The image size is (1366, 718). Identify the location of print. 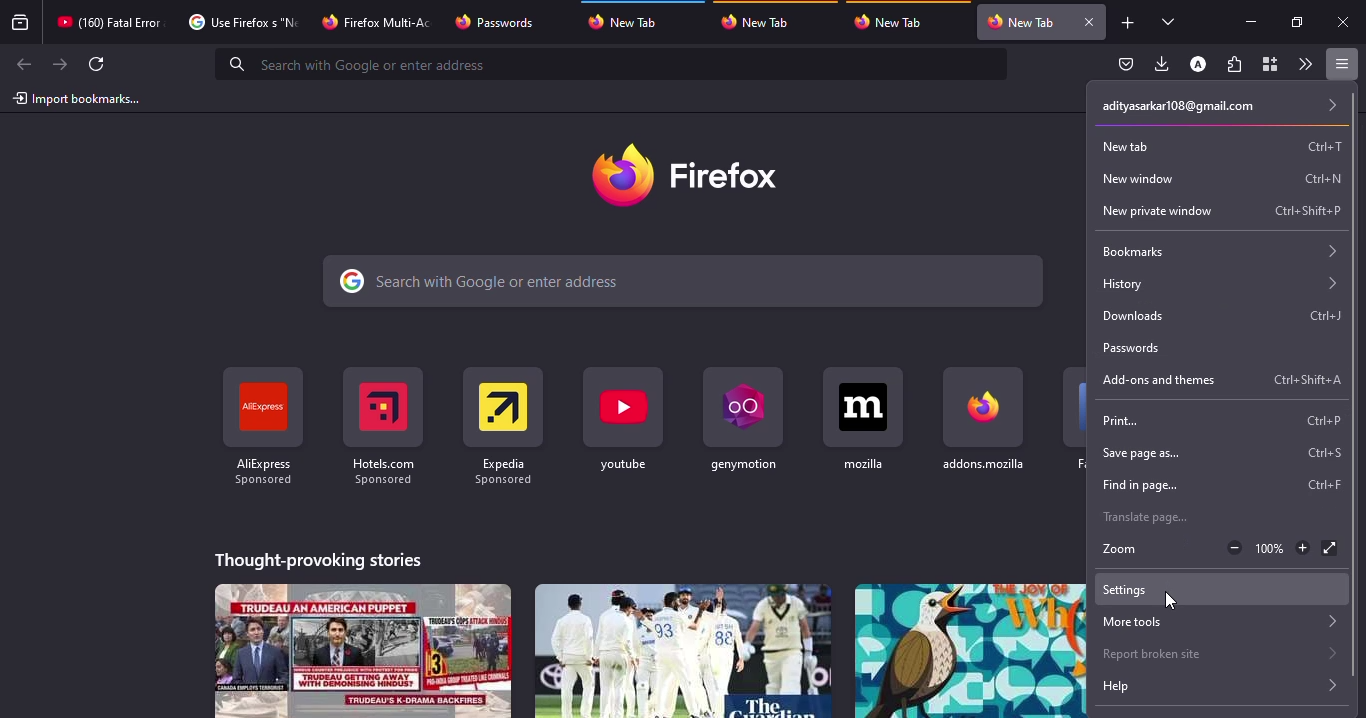
(1128, 420).